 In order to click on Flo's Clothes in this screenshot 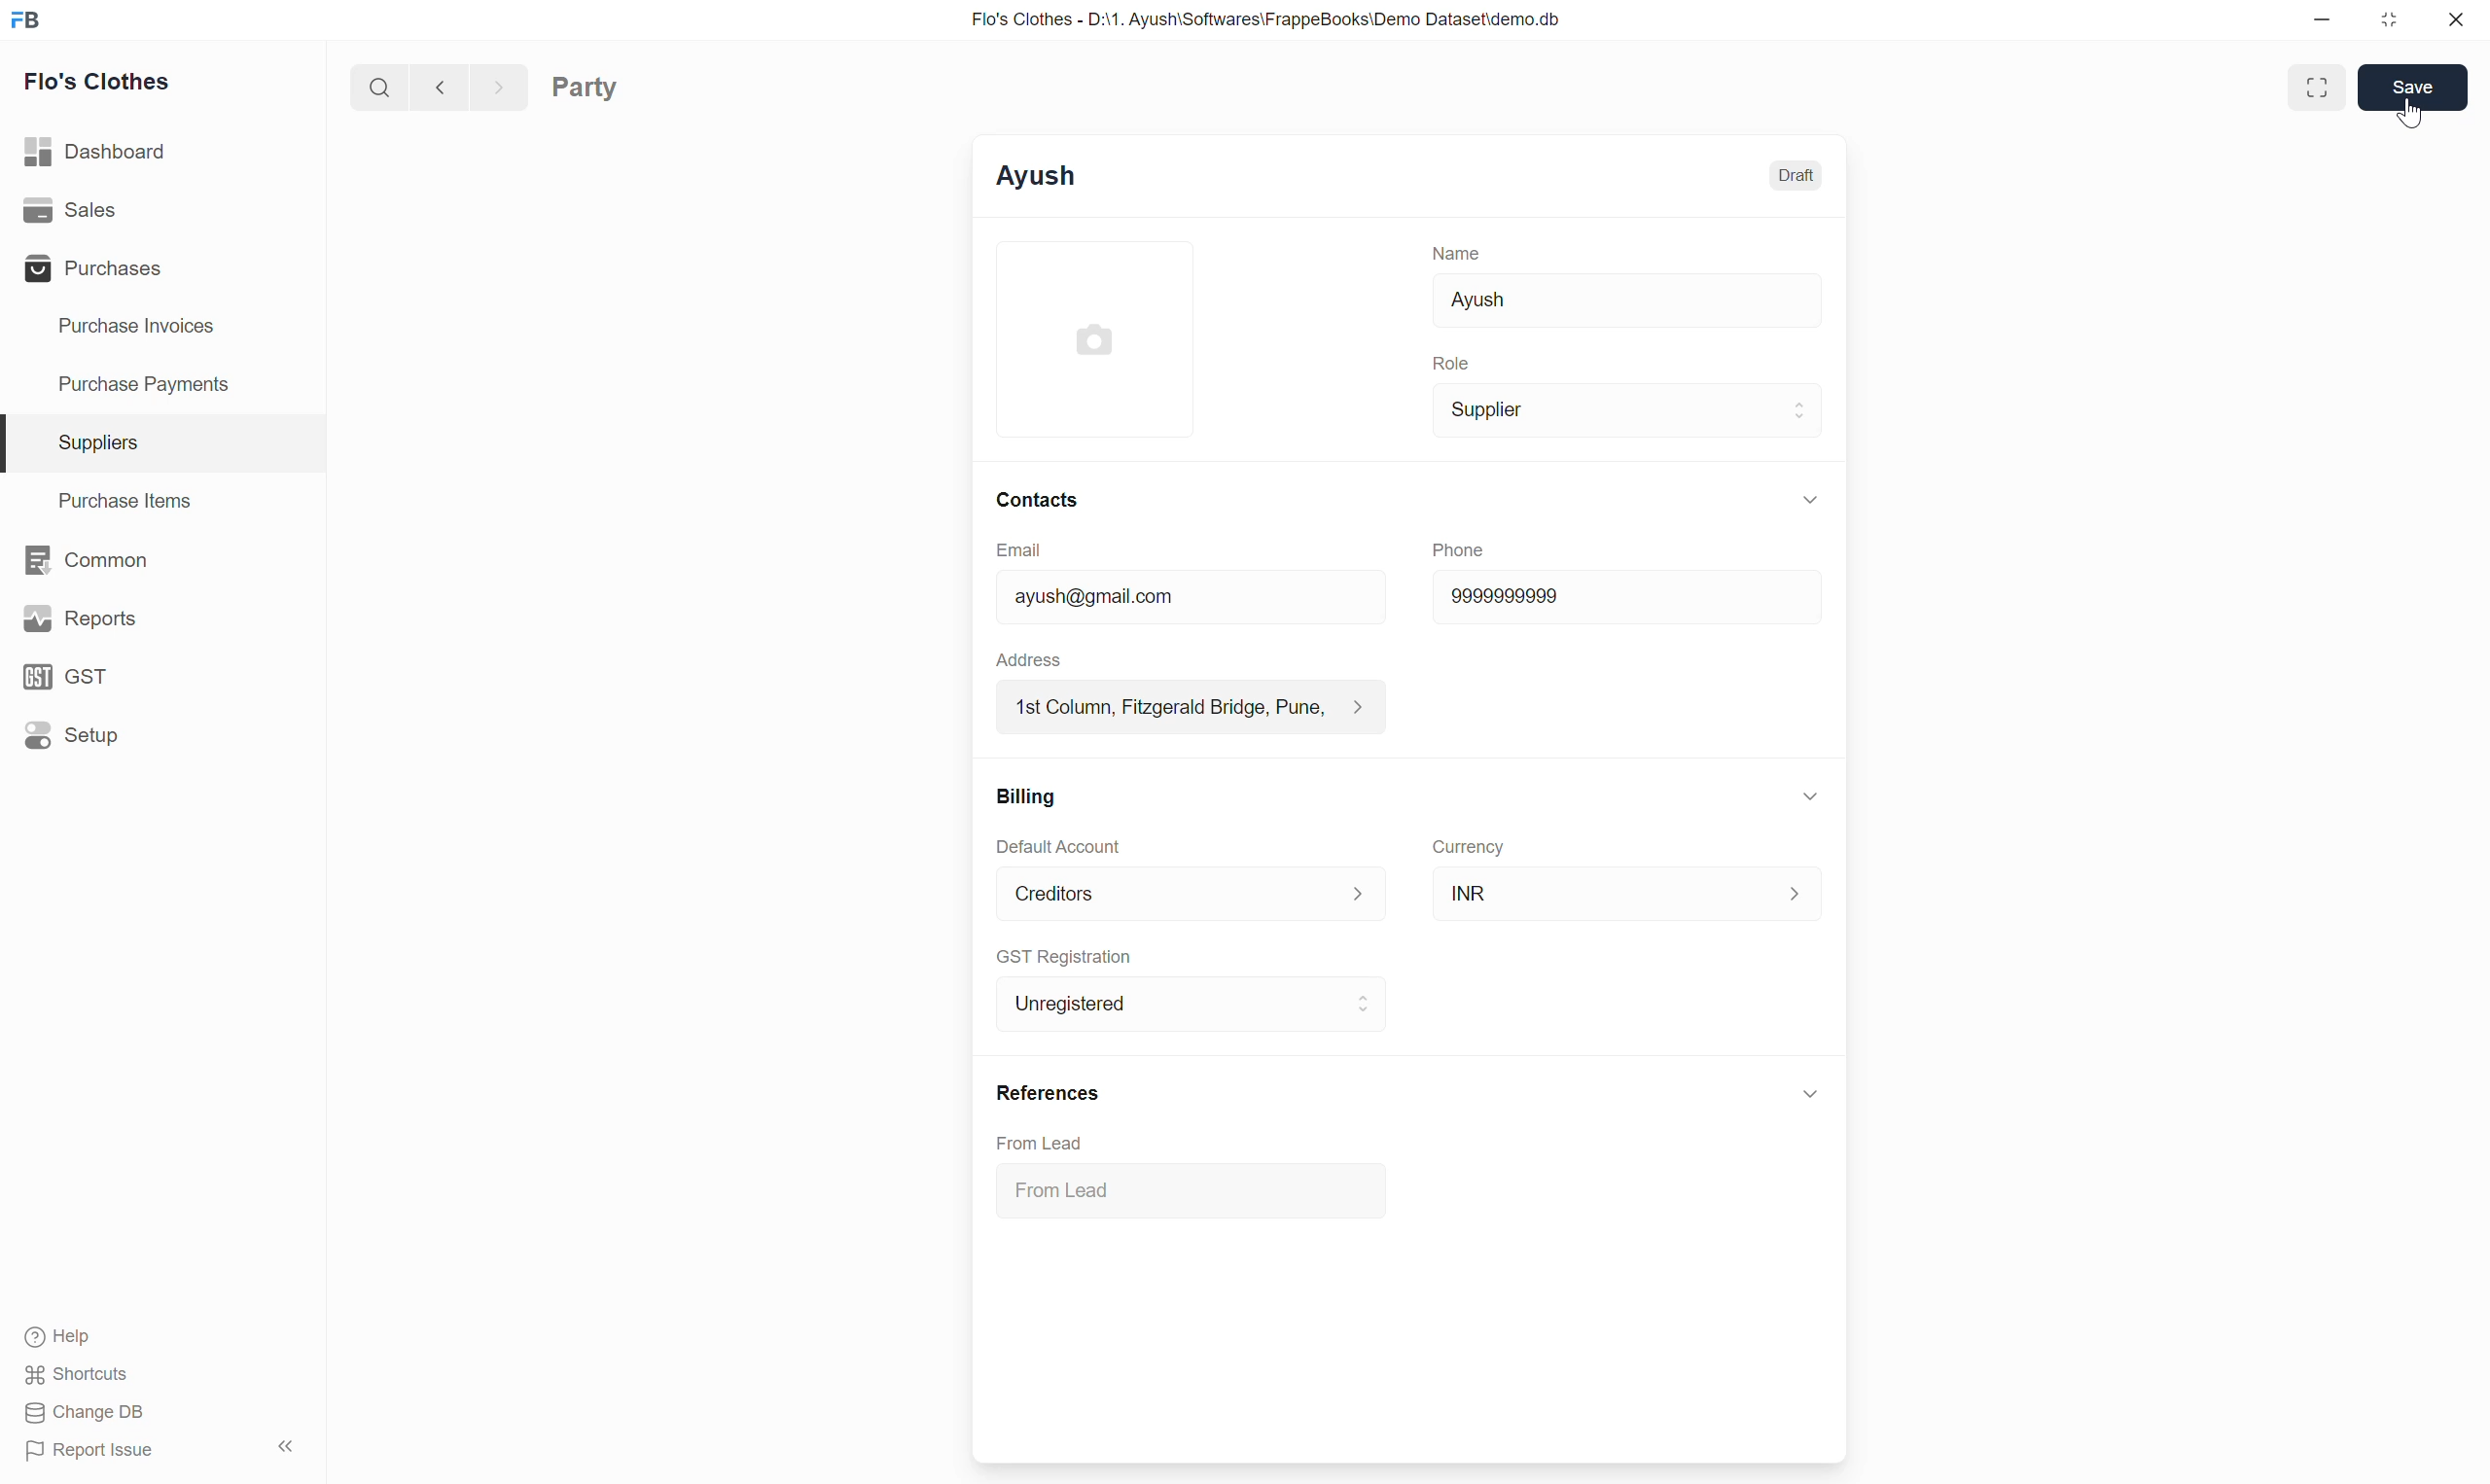, I will do `click(97, 80)`.